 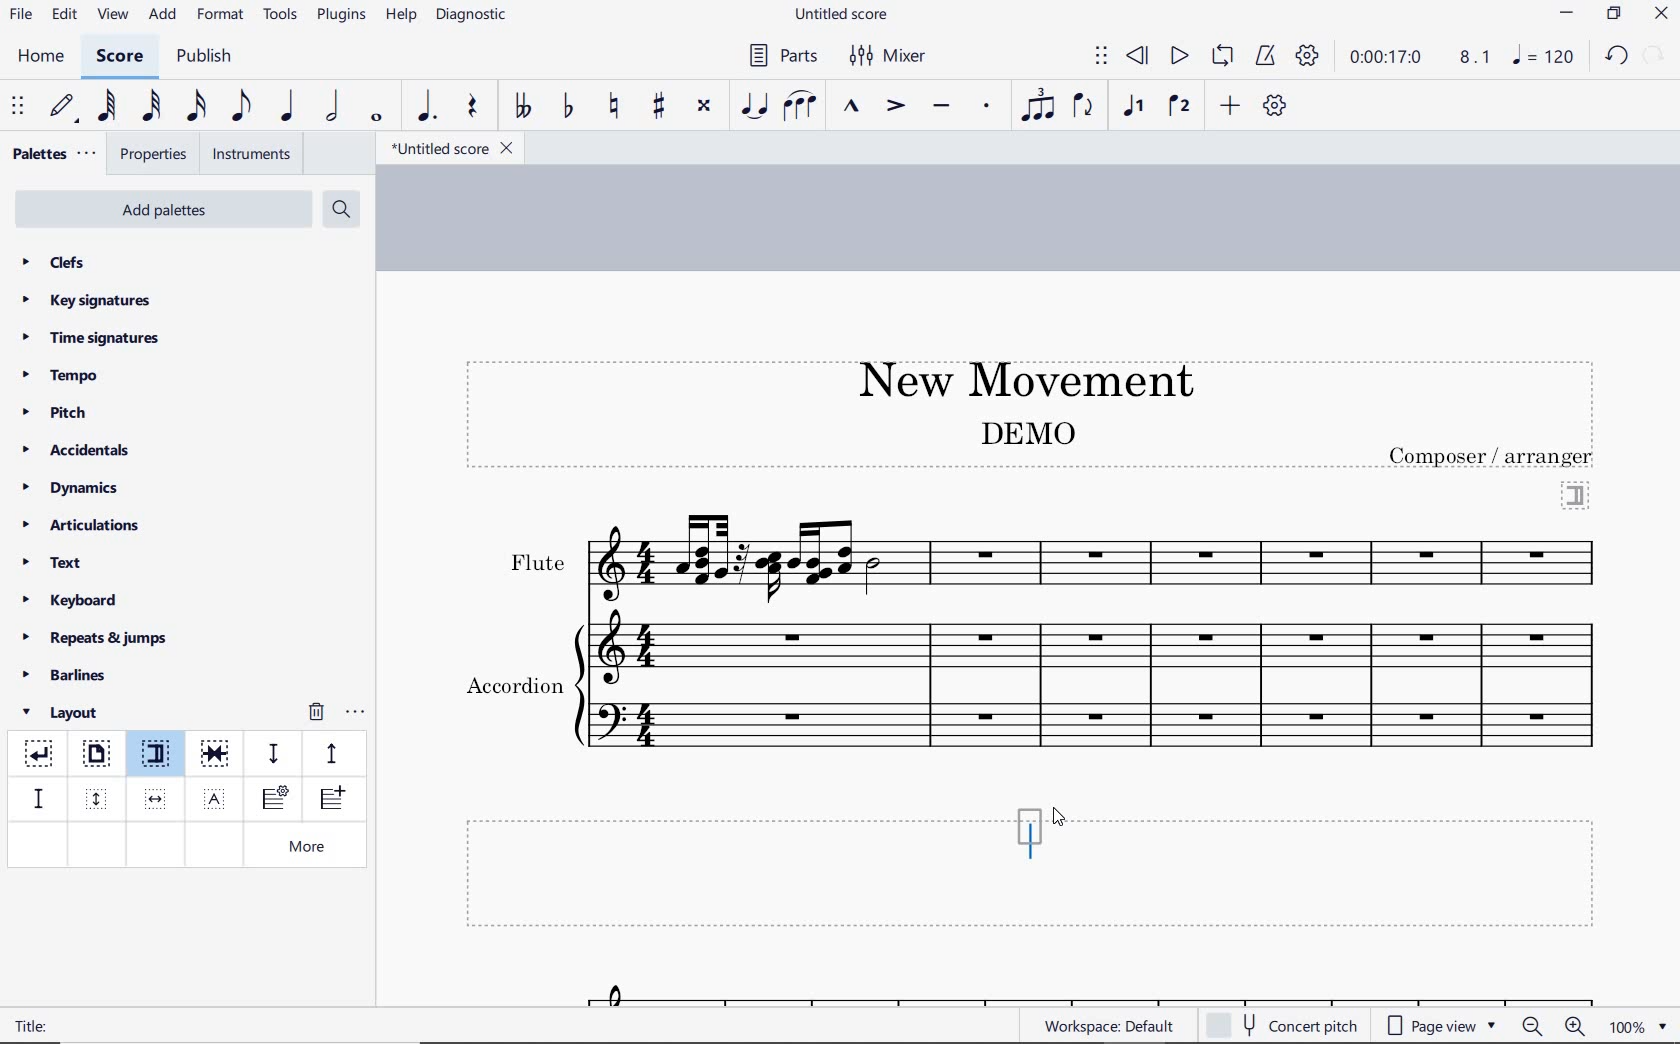 What do you see at coordinates (1106, 1025) in the screenshot?
I see `workspace: default` at bounding box center [1106, 1025].